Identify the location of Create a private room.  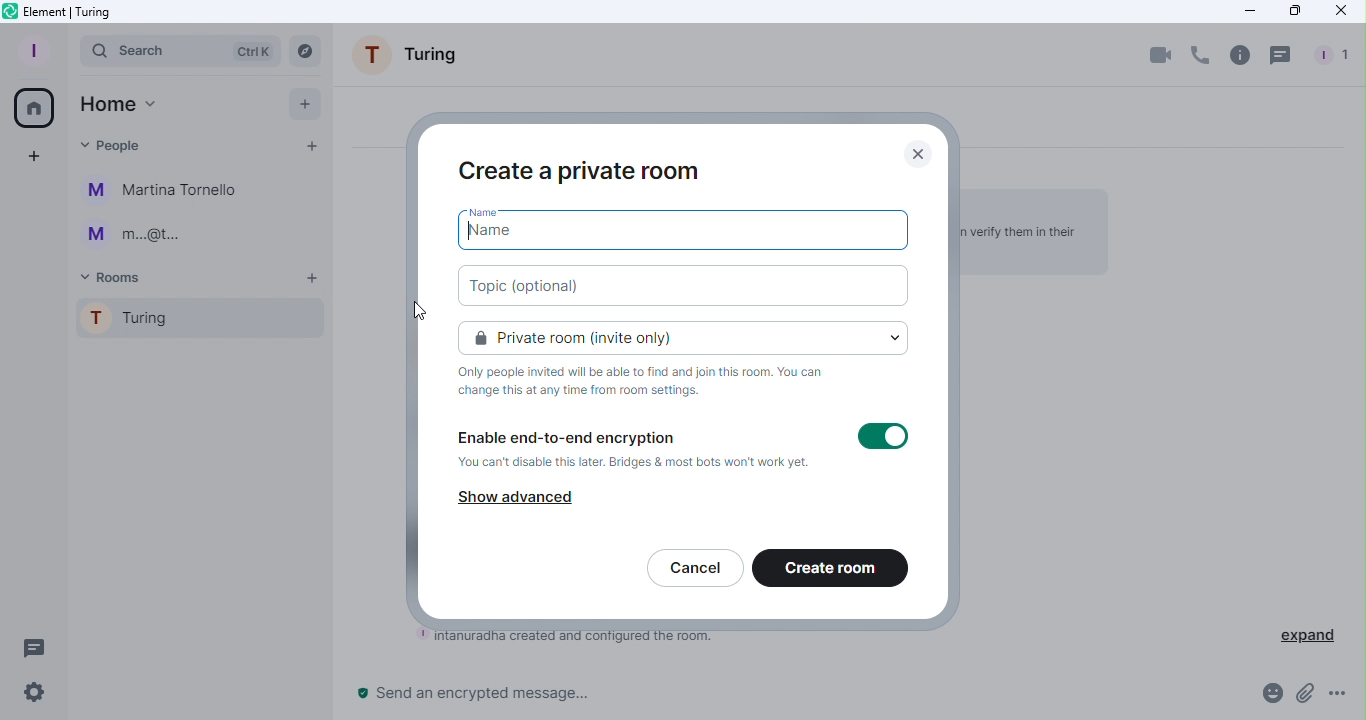
(582, 169).